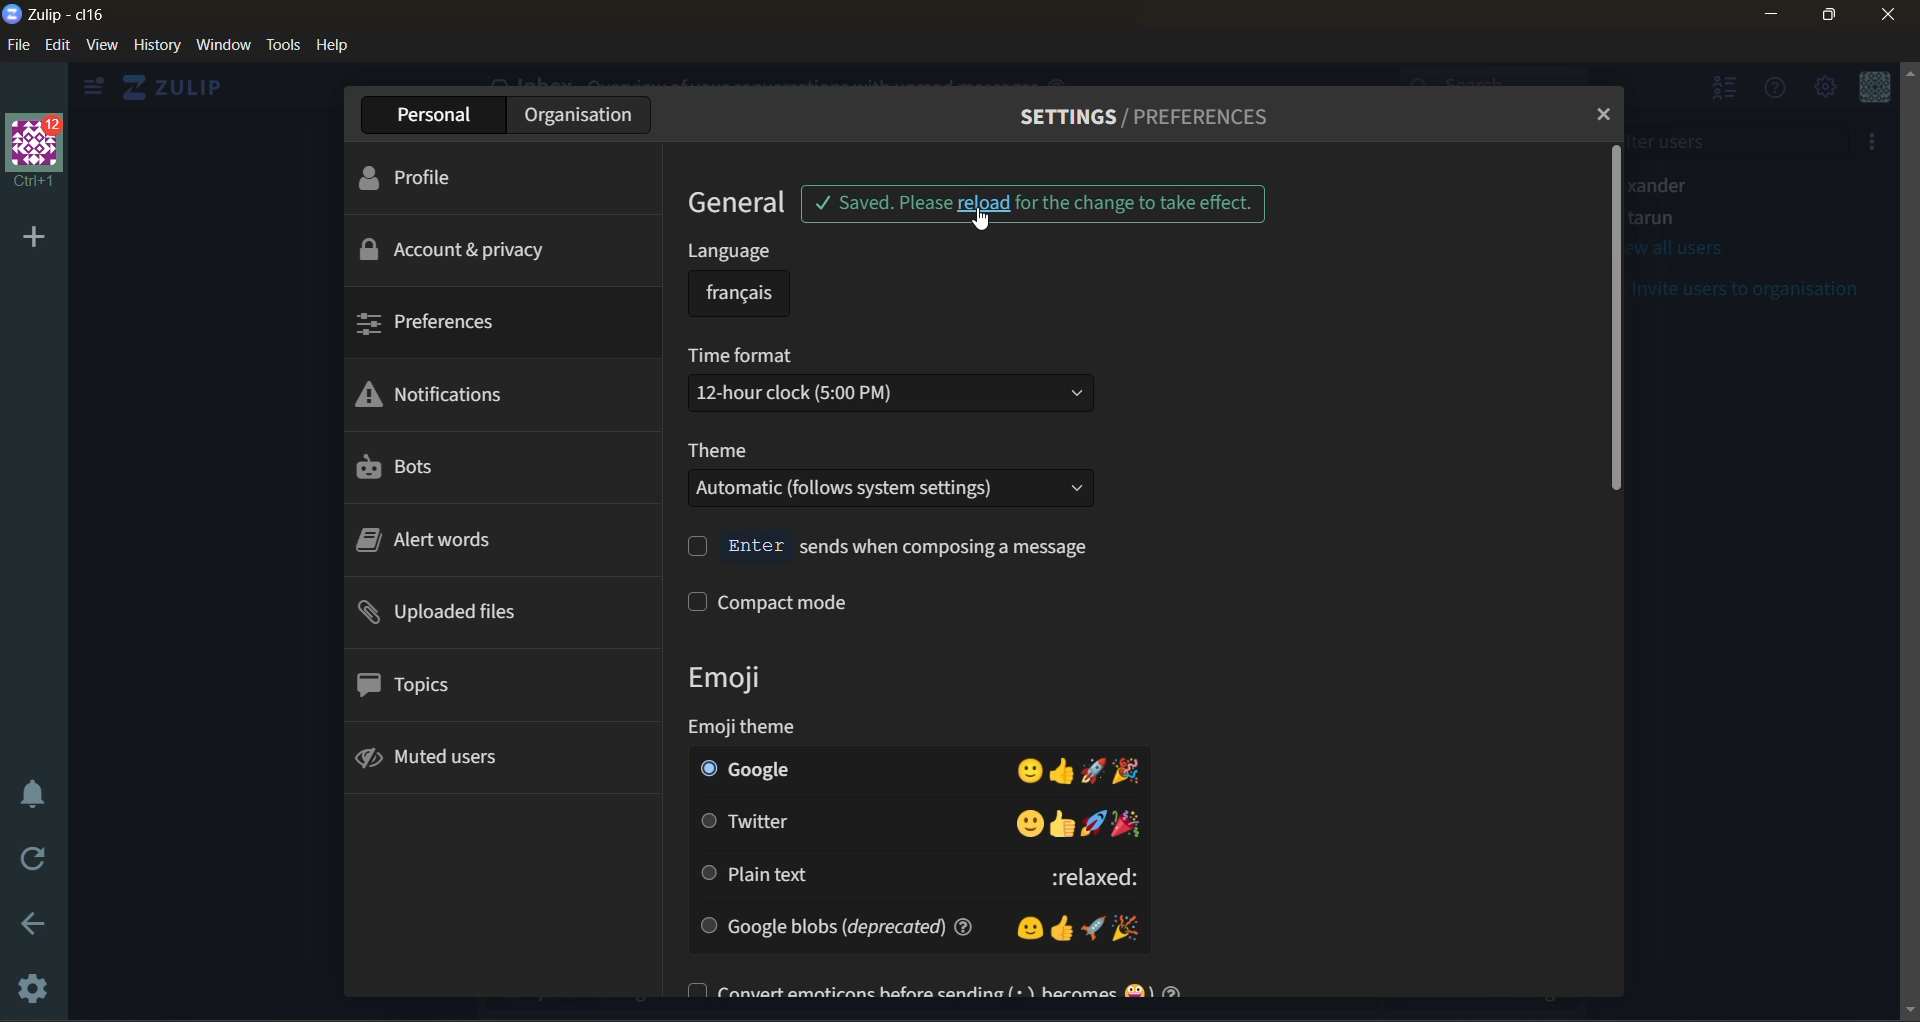  I want to click on enable do not disturb, so click(32, 792).